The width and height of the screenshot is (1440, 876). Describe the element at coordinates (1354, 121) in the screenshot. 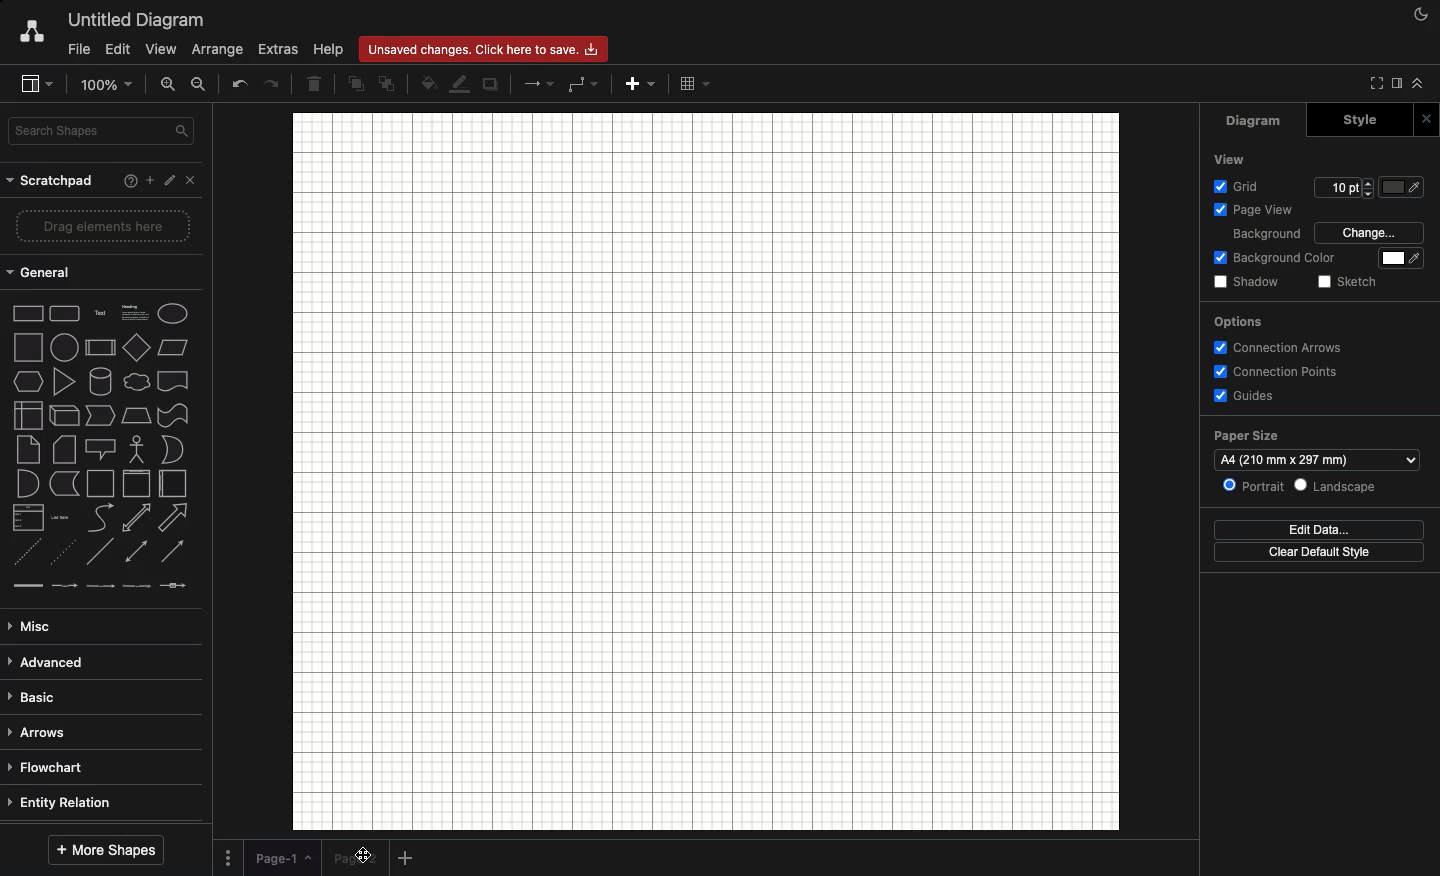

I see `Style` at that location.